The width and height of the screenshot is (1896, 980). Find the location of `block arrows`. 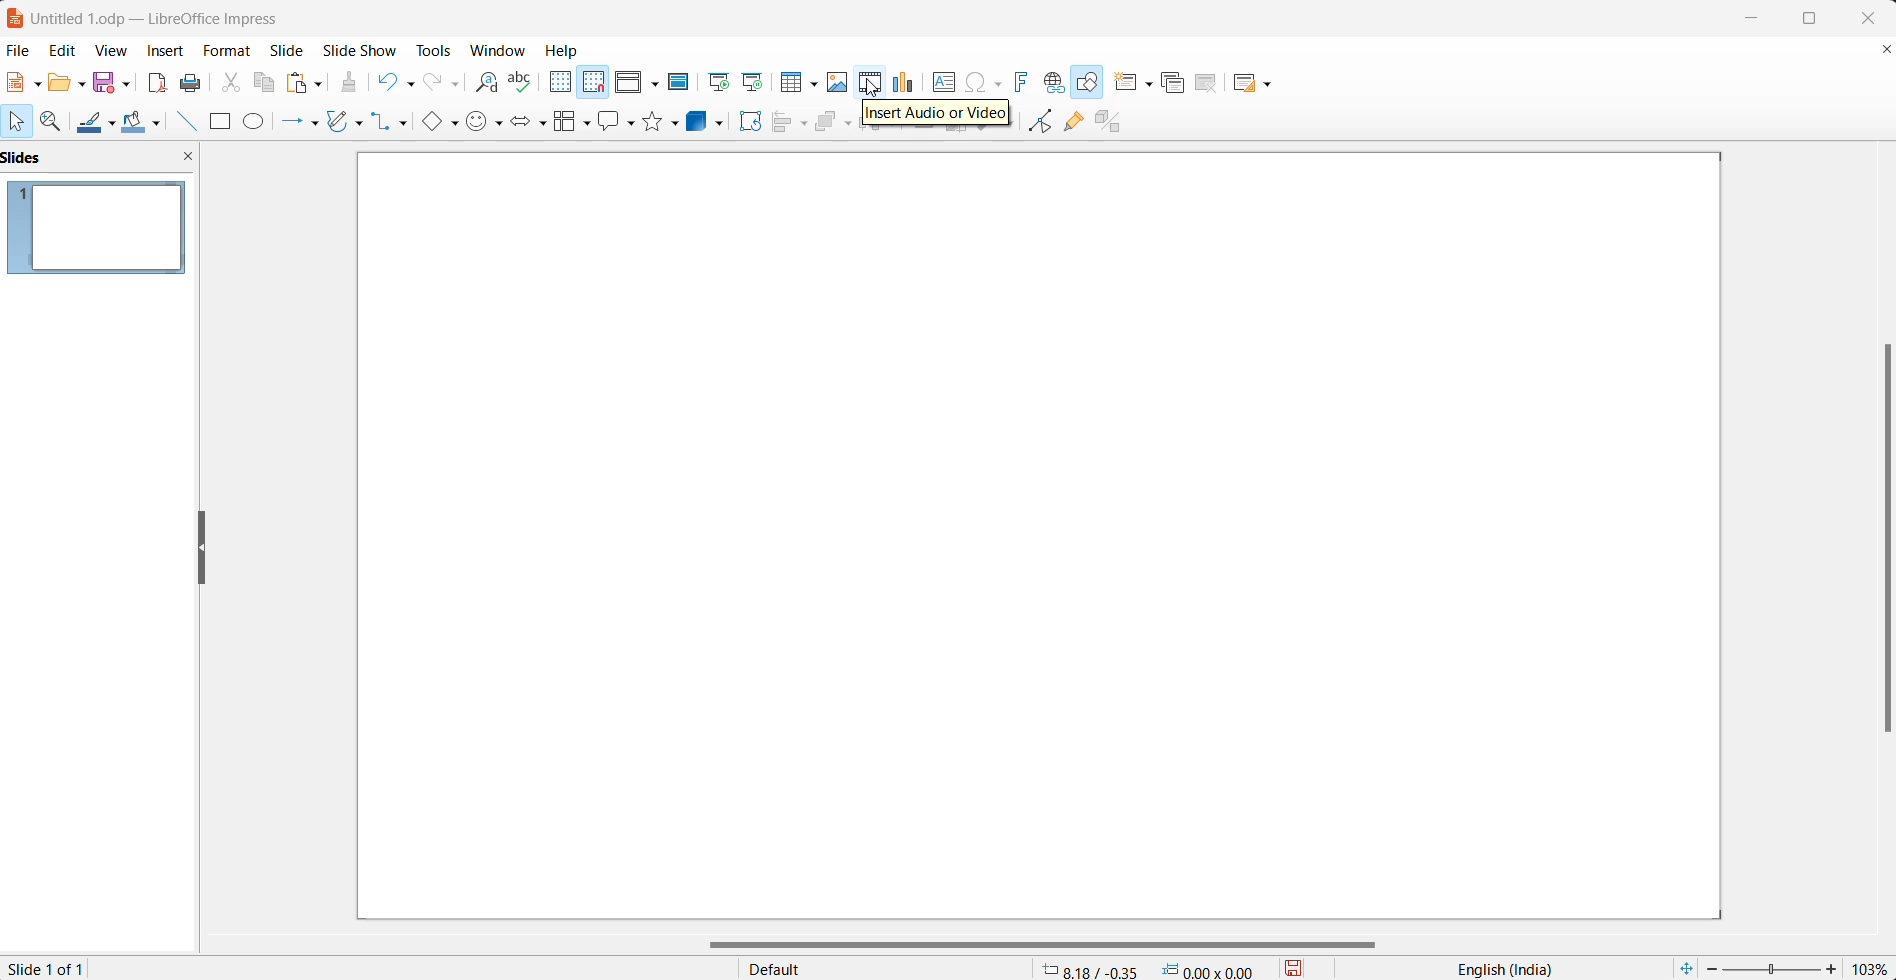

block arrows is located at coordinates (524, 124).